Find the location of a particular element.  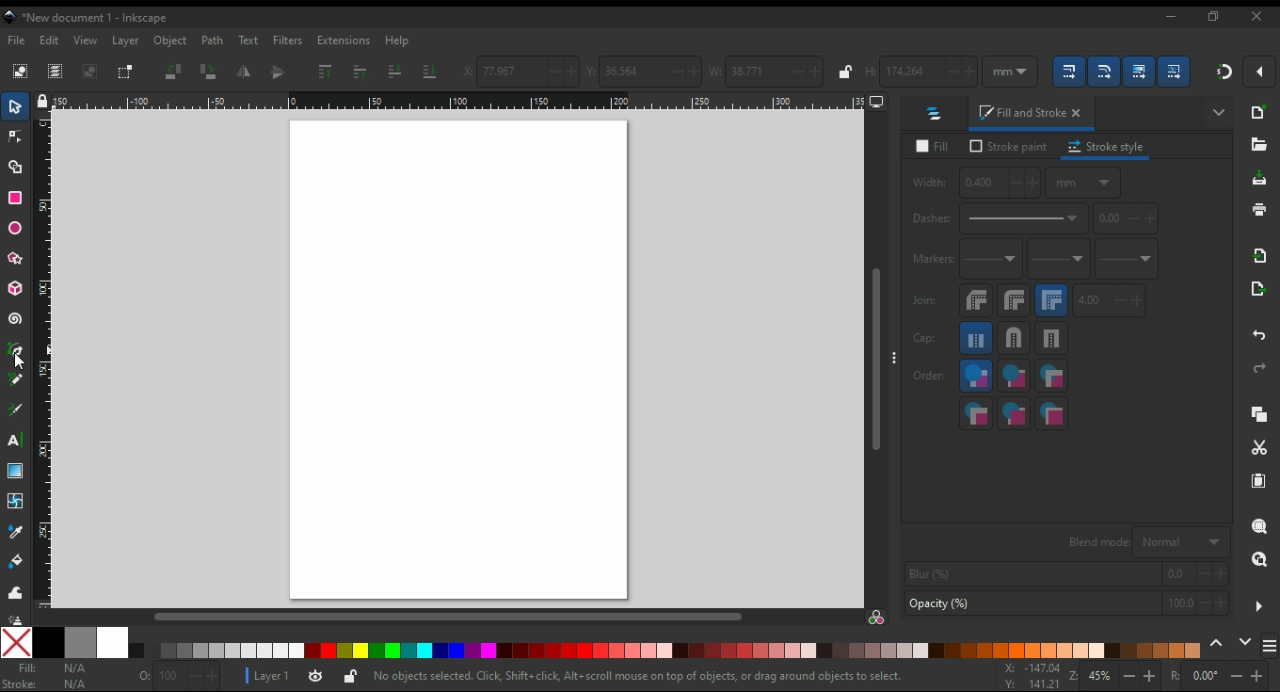

layers and objects is located at coordinates (937, 113).